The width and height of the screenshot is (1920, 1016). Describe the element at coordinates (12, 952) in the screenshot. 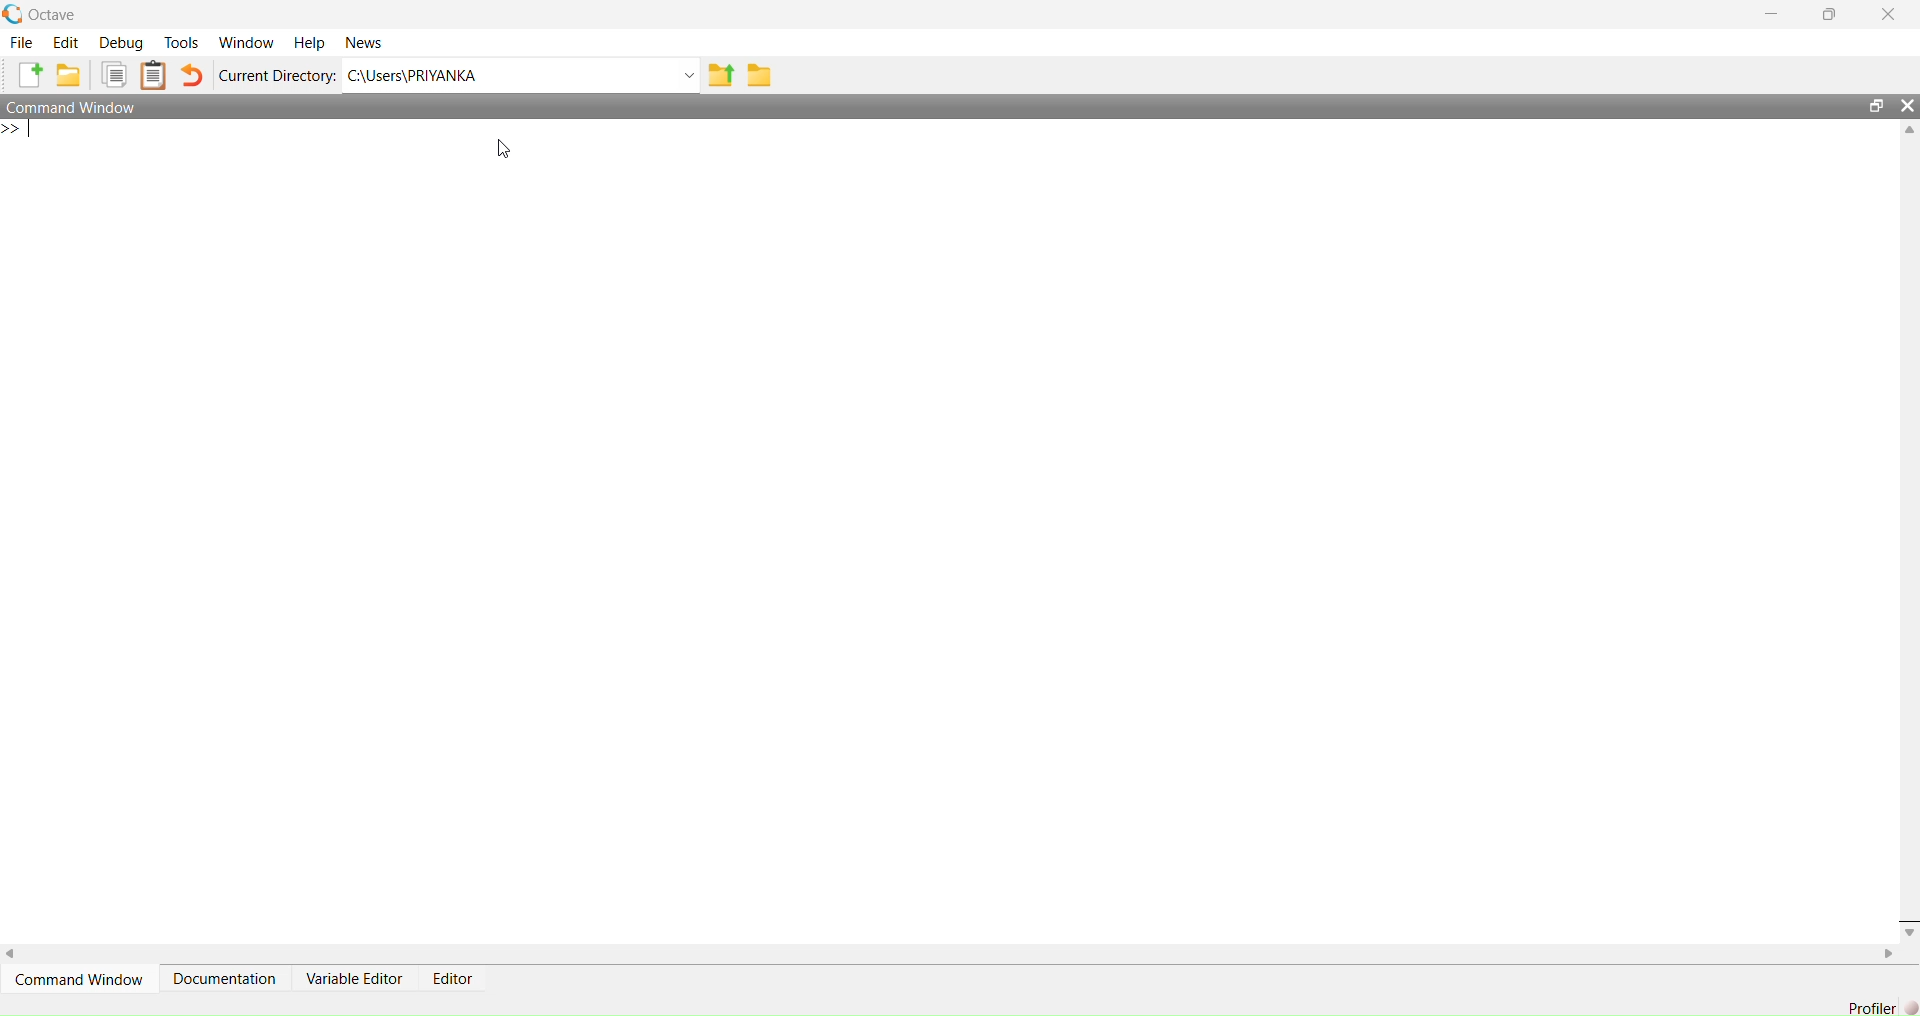

I see `Left` at that location.